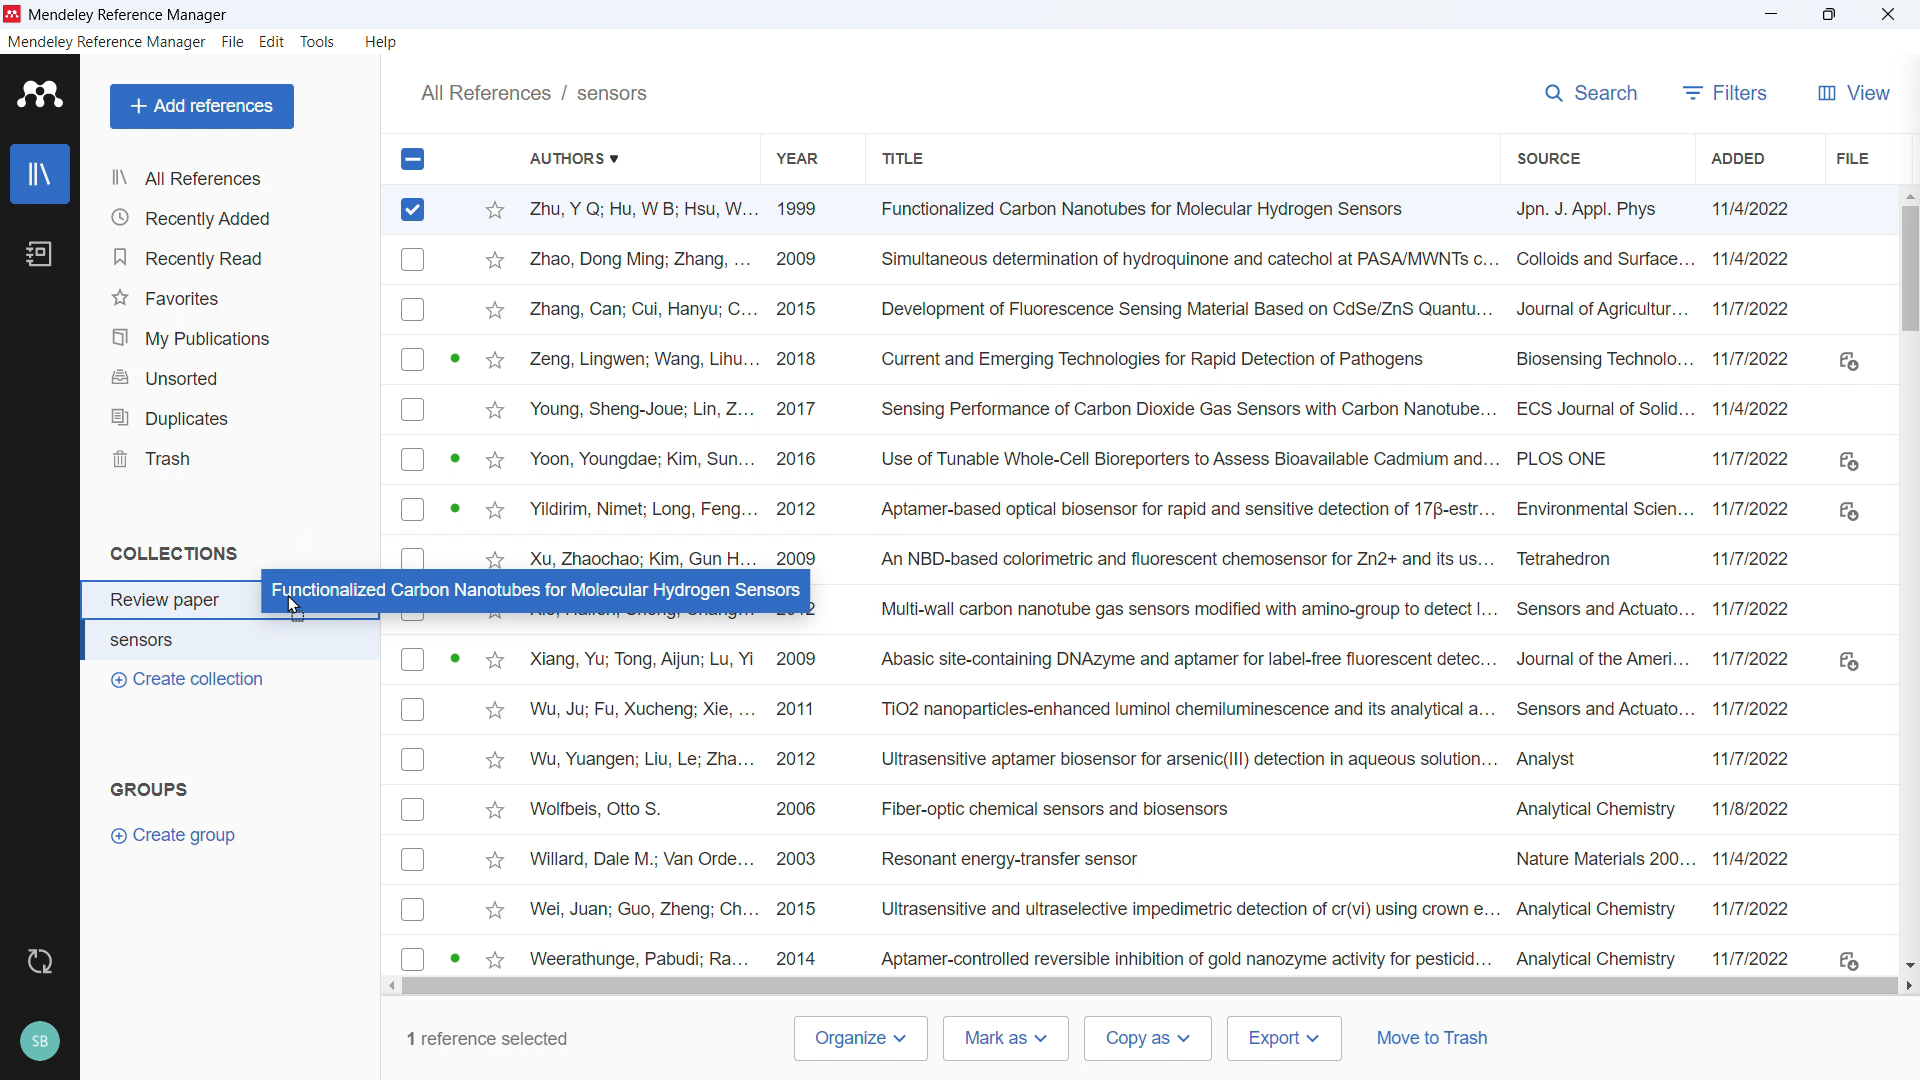 This screenshot has width=1920, height=1080. Describe the element at coordinates (1545, 157) in the screenshot. I see `Sort by sources ` at that location.